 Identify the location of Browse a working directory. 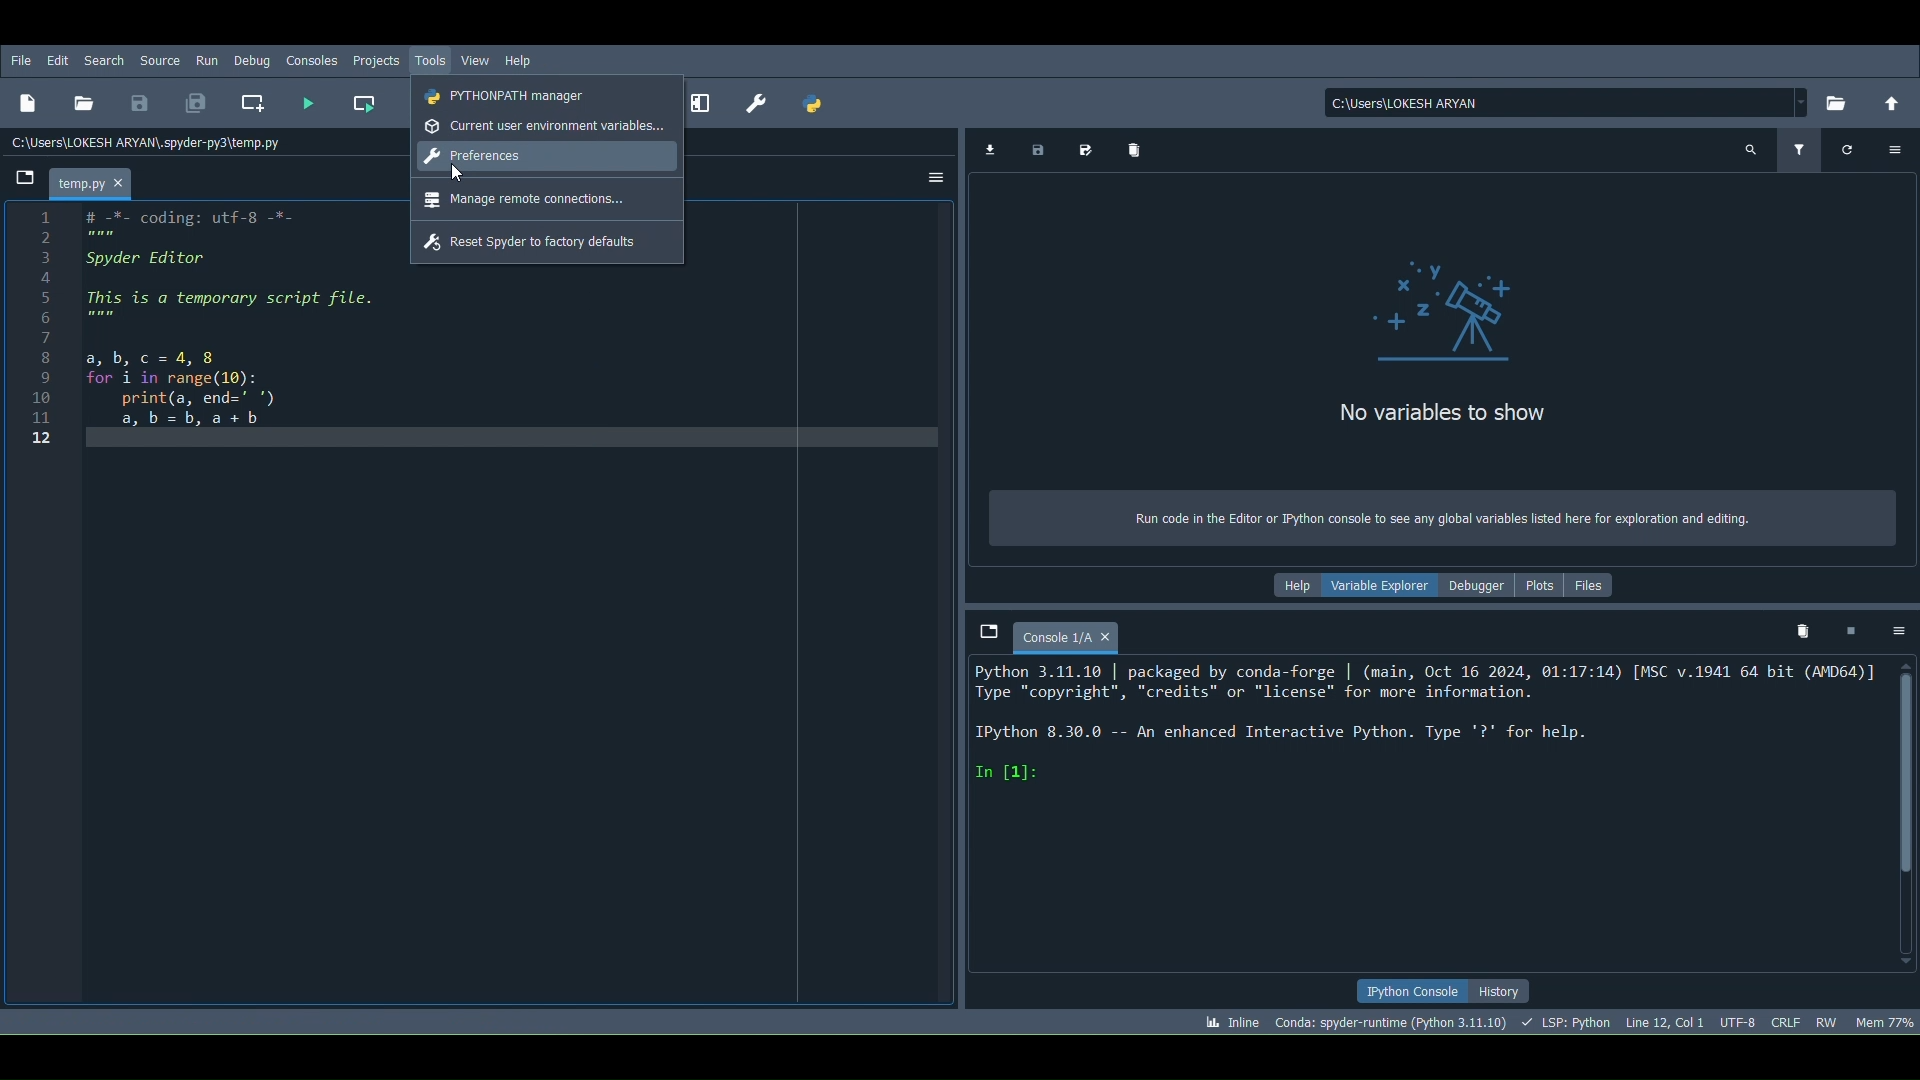
(1837, 98).